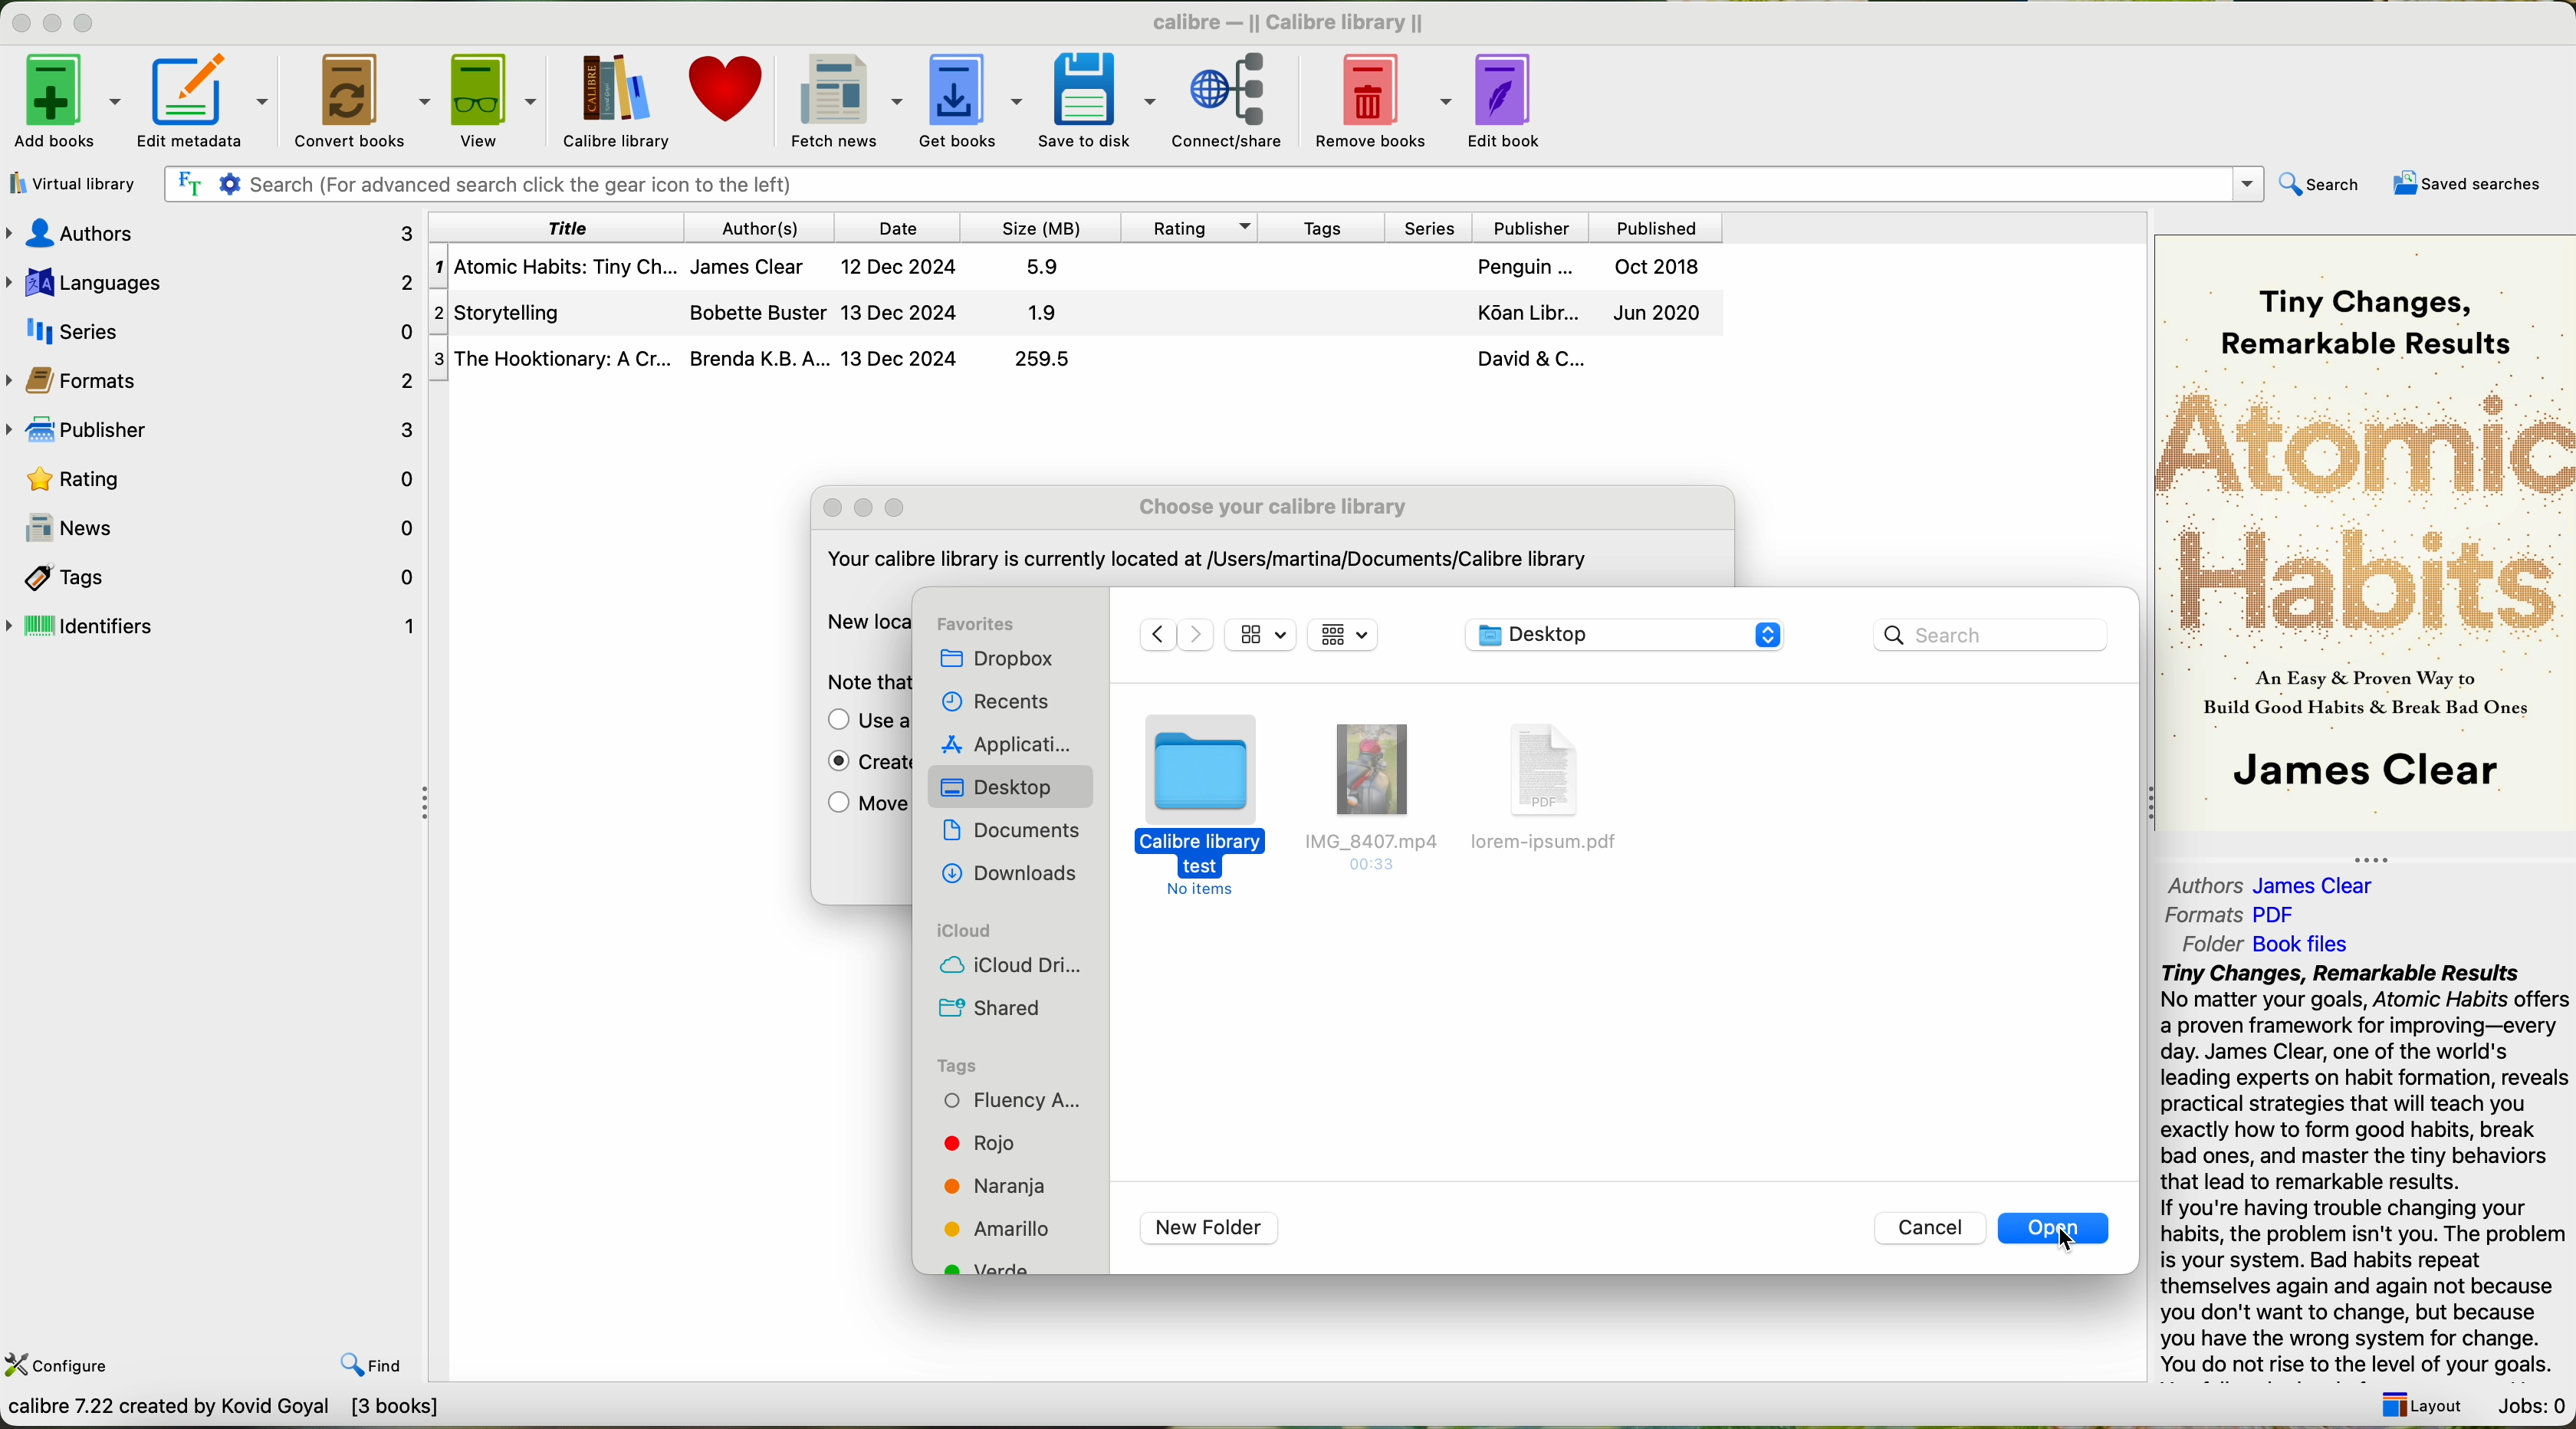 The width and height of the screenshot is (2576, 1429). Describe the element at coordinates (18, 22) in the screenshot. I see `close program` at that location.